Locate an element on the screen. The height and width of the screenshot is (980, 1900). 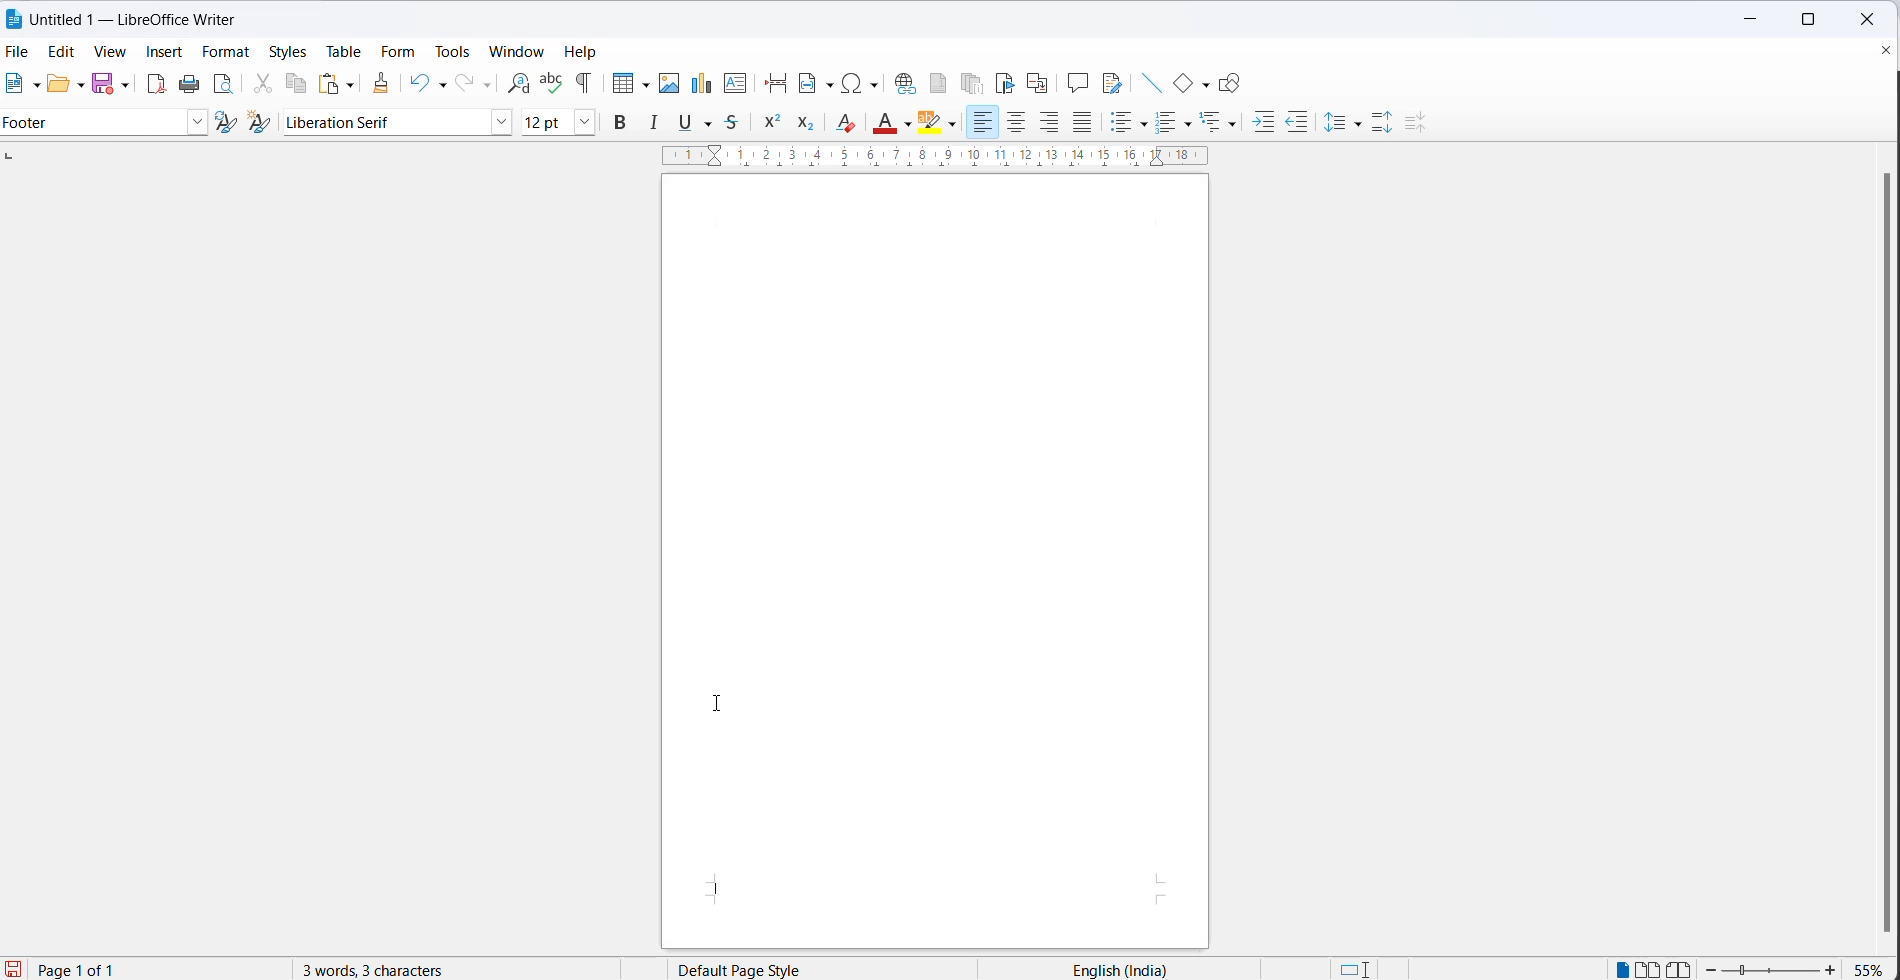
underline is located at coordinates (687, 123).